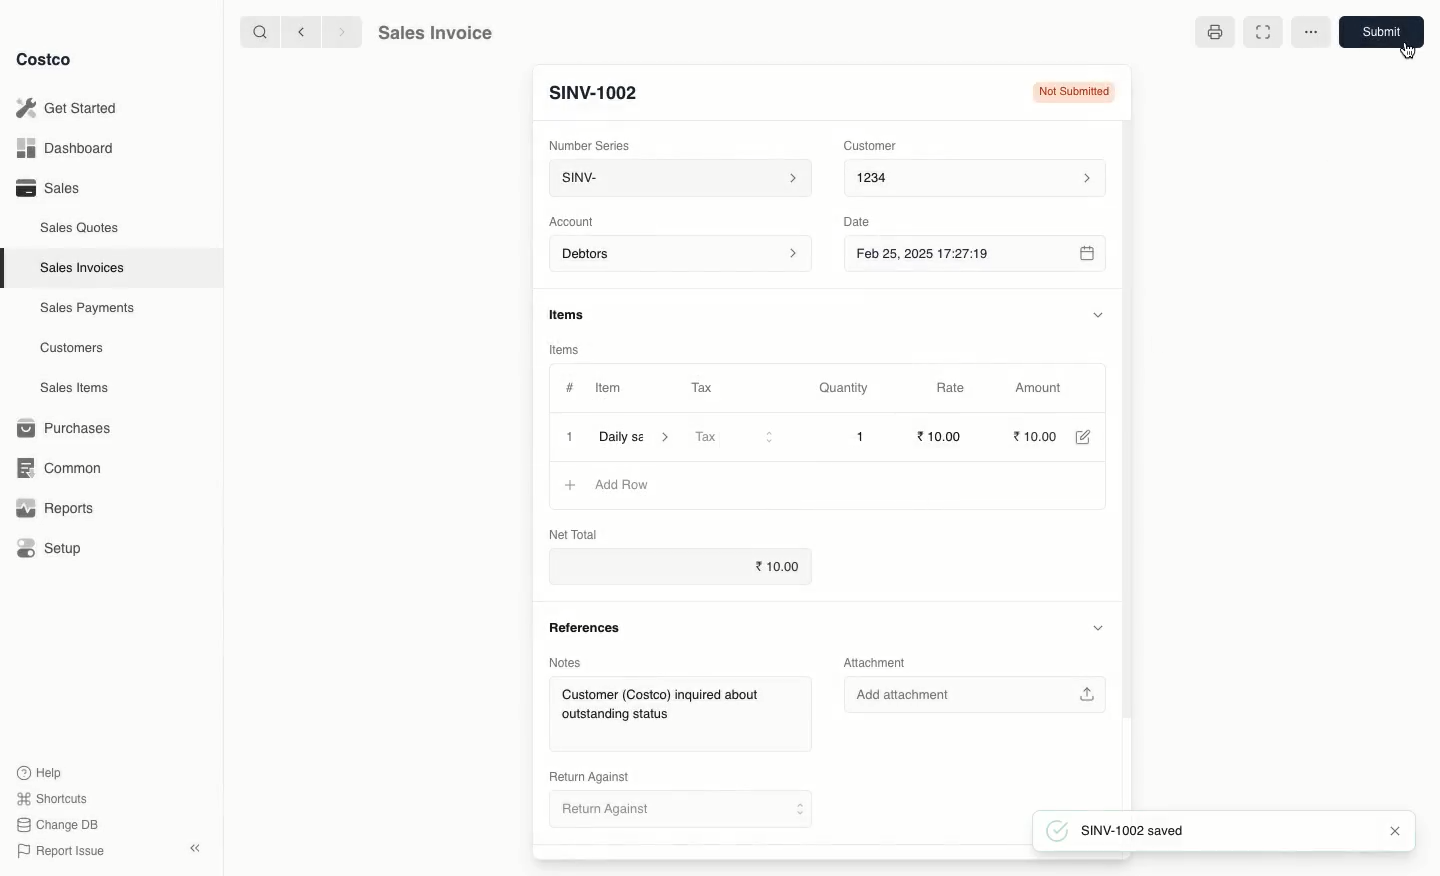 Image resolution: width=1440 pixels, height=876 pixels. I want to click on Reports, so click(55, 510).